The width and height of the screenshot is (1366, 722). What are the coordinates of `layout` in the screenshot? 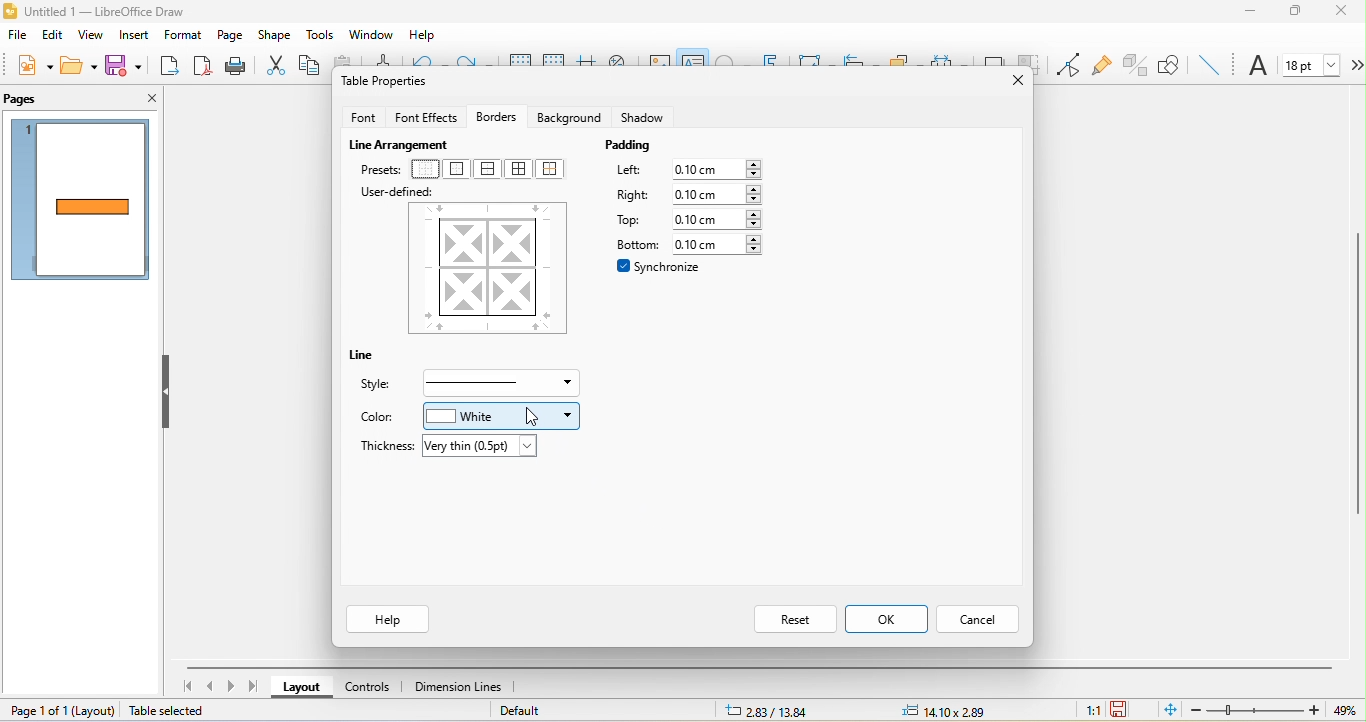 It's located at (305, 688).